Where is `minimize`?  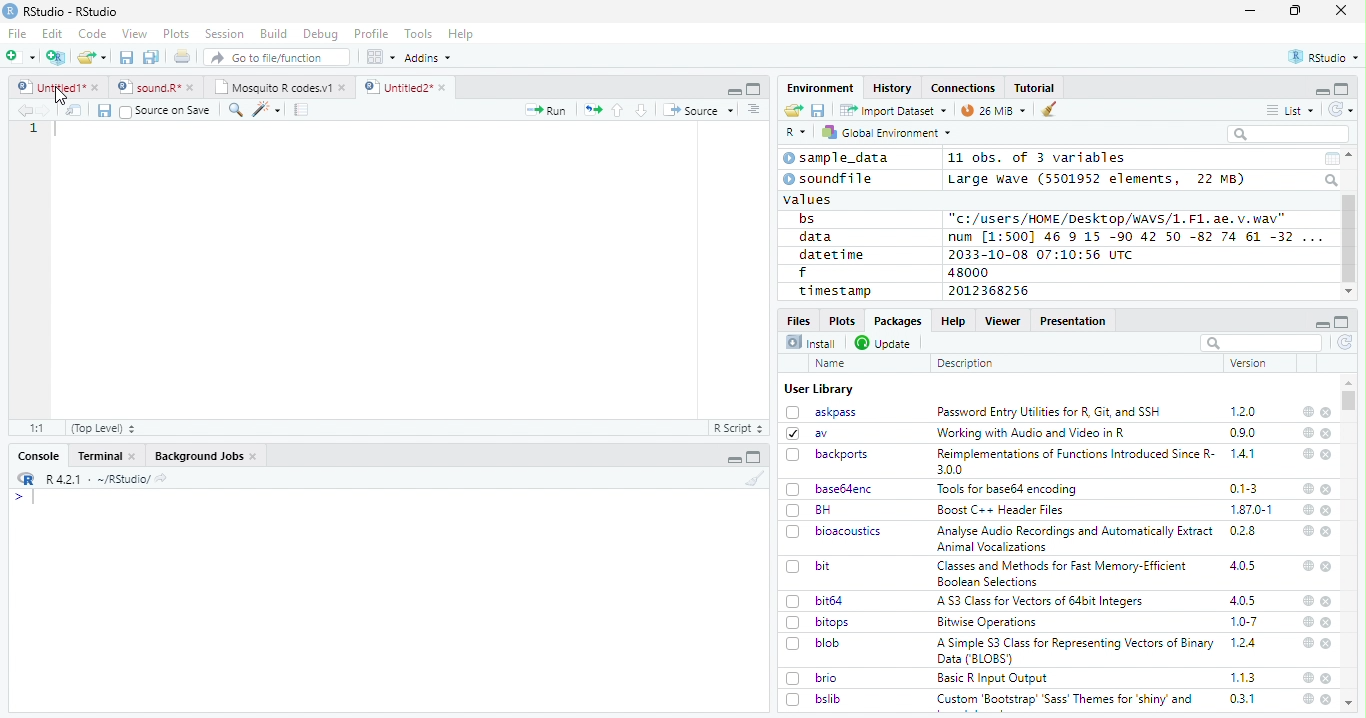
minimize is located at coordinates (1321, 90).